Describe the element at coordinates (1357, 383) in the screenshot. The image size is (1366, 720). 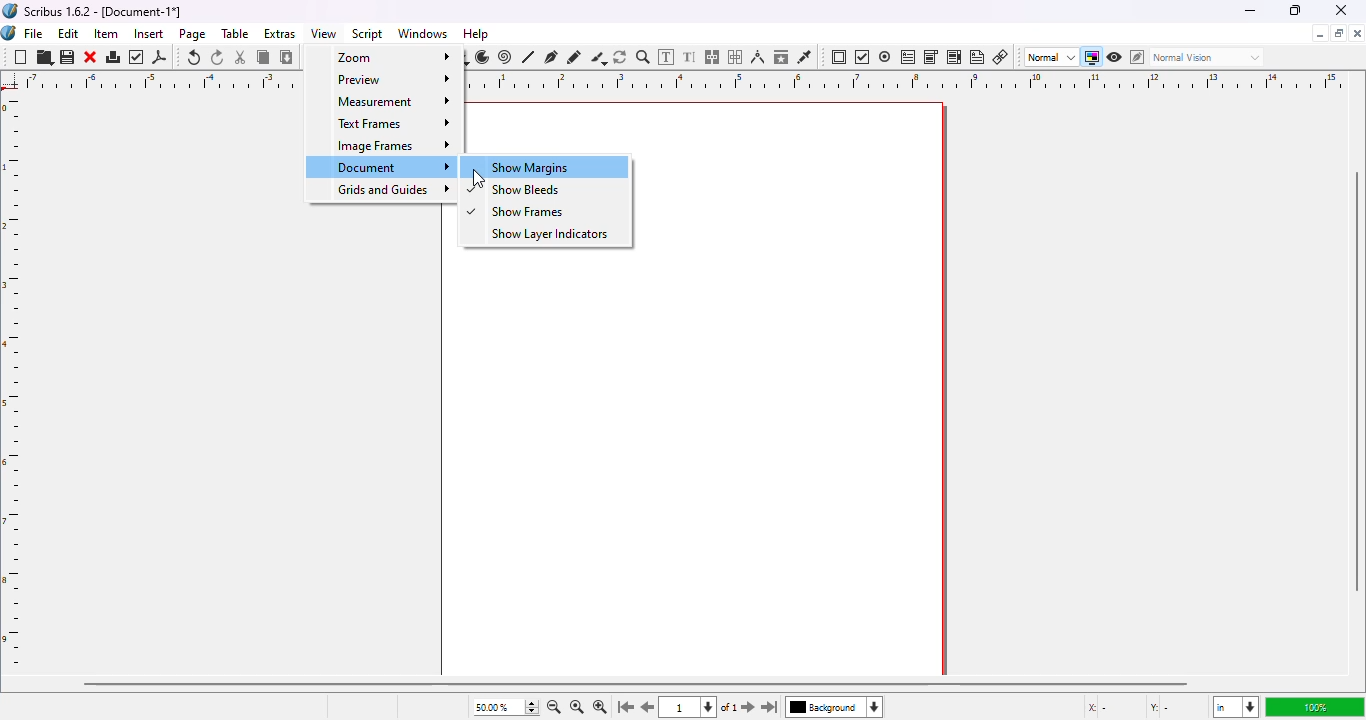
I see `vertical scroll bar` at that location.